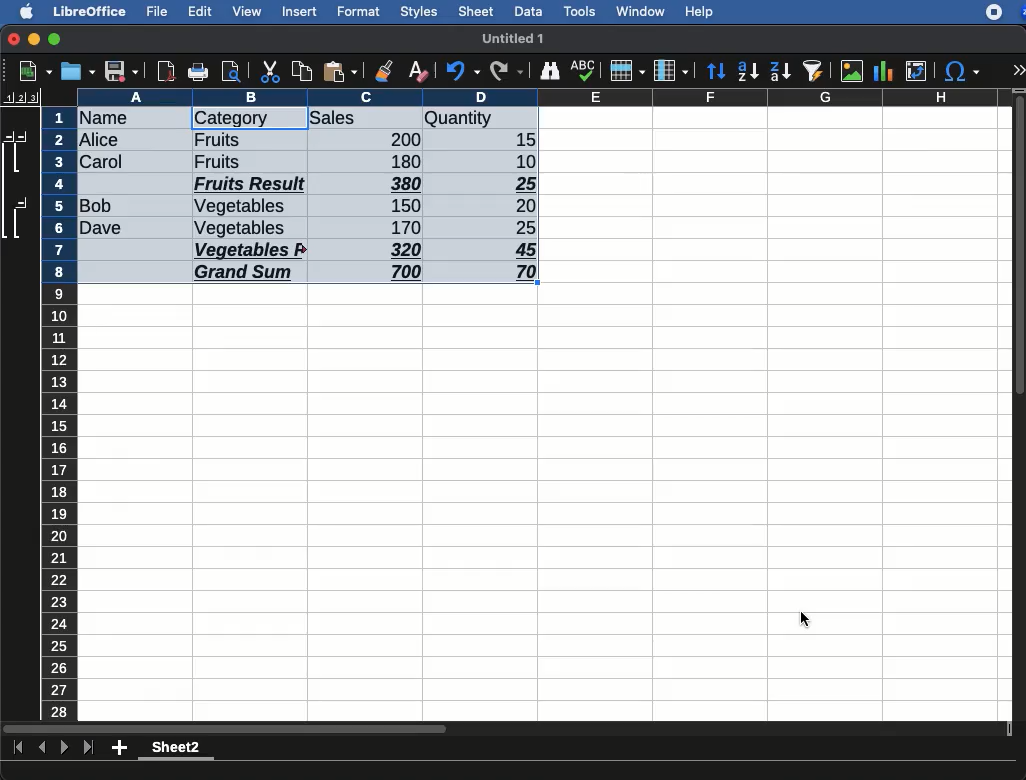 The height and width of the screenshot is (780, 1026). I want to click on redo, so click(507, 71).